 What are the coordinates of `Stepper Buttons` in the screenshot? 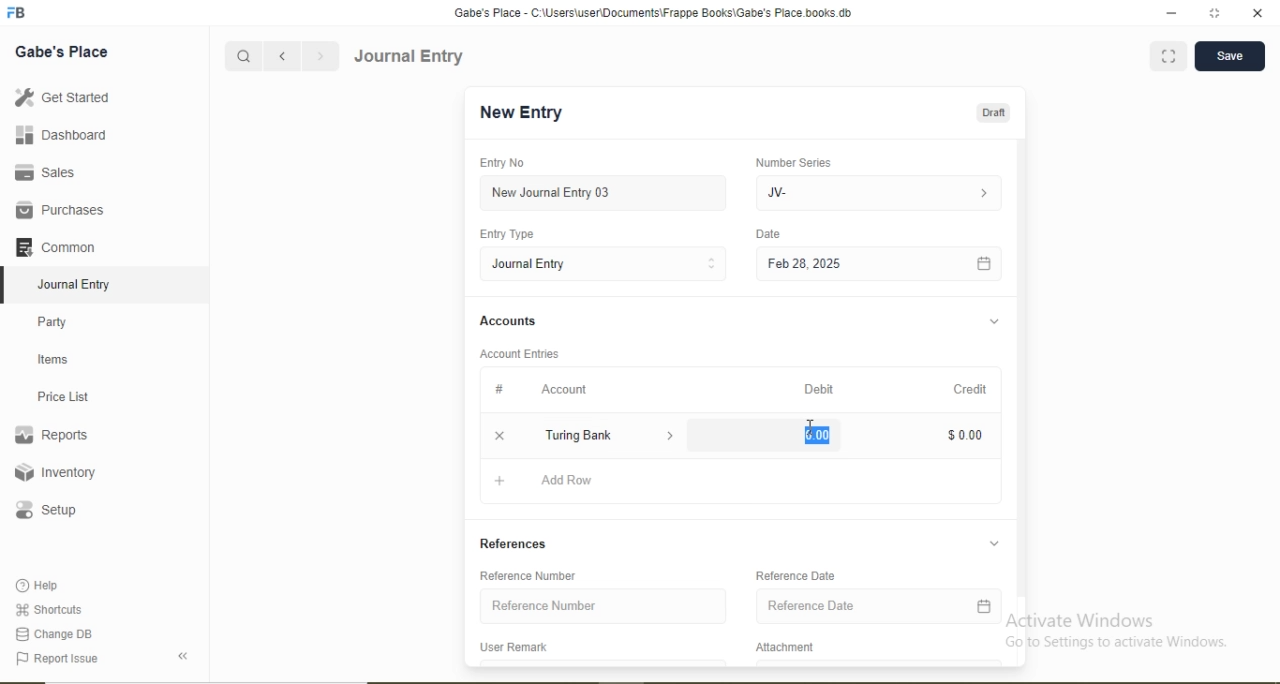 It's located at (712, 264).